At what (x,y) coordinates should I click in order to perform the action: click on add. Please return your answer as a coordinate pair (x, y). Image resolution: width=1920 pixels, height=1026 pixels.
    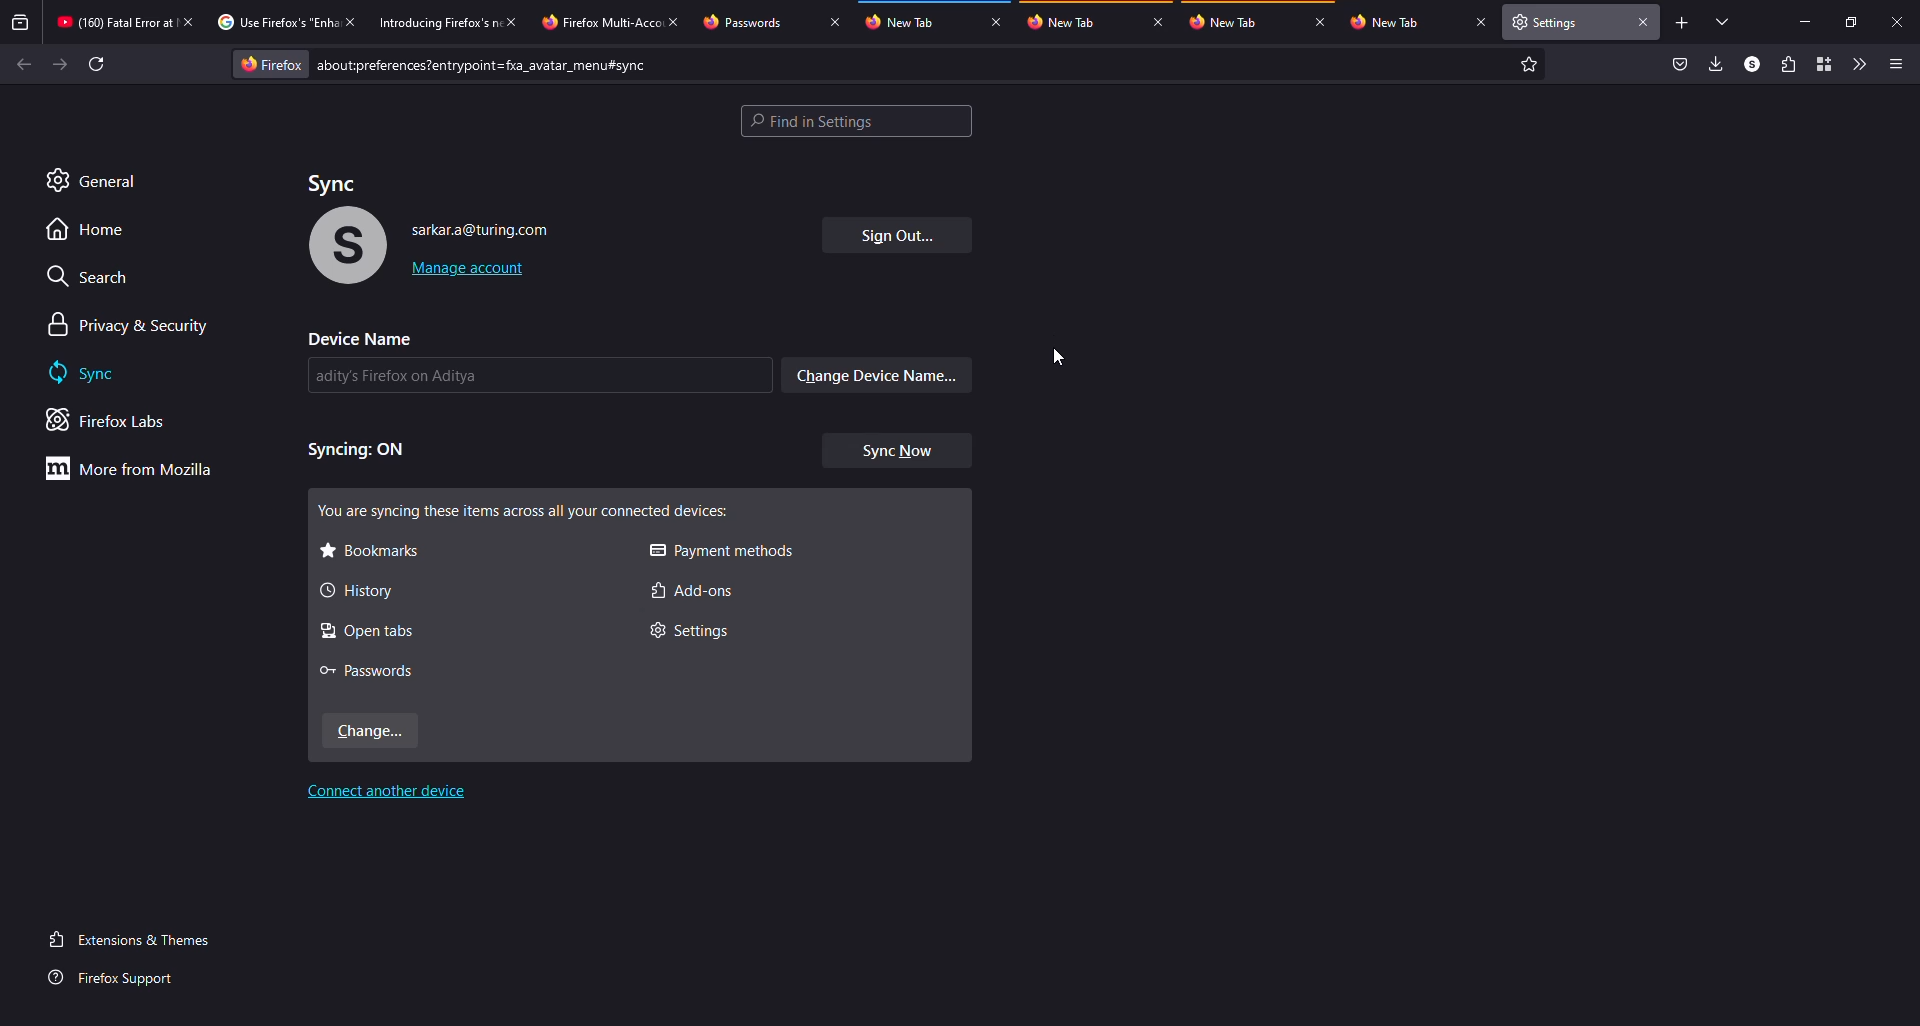
    Looking at the image, I should click on (1680, 23).